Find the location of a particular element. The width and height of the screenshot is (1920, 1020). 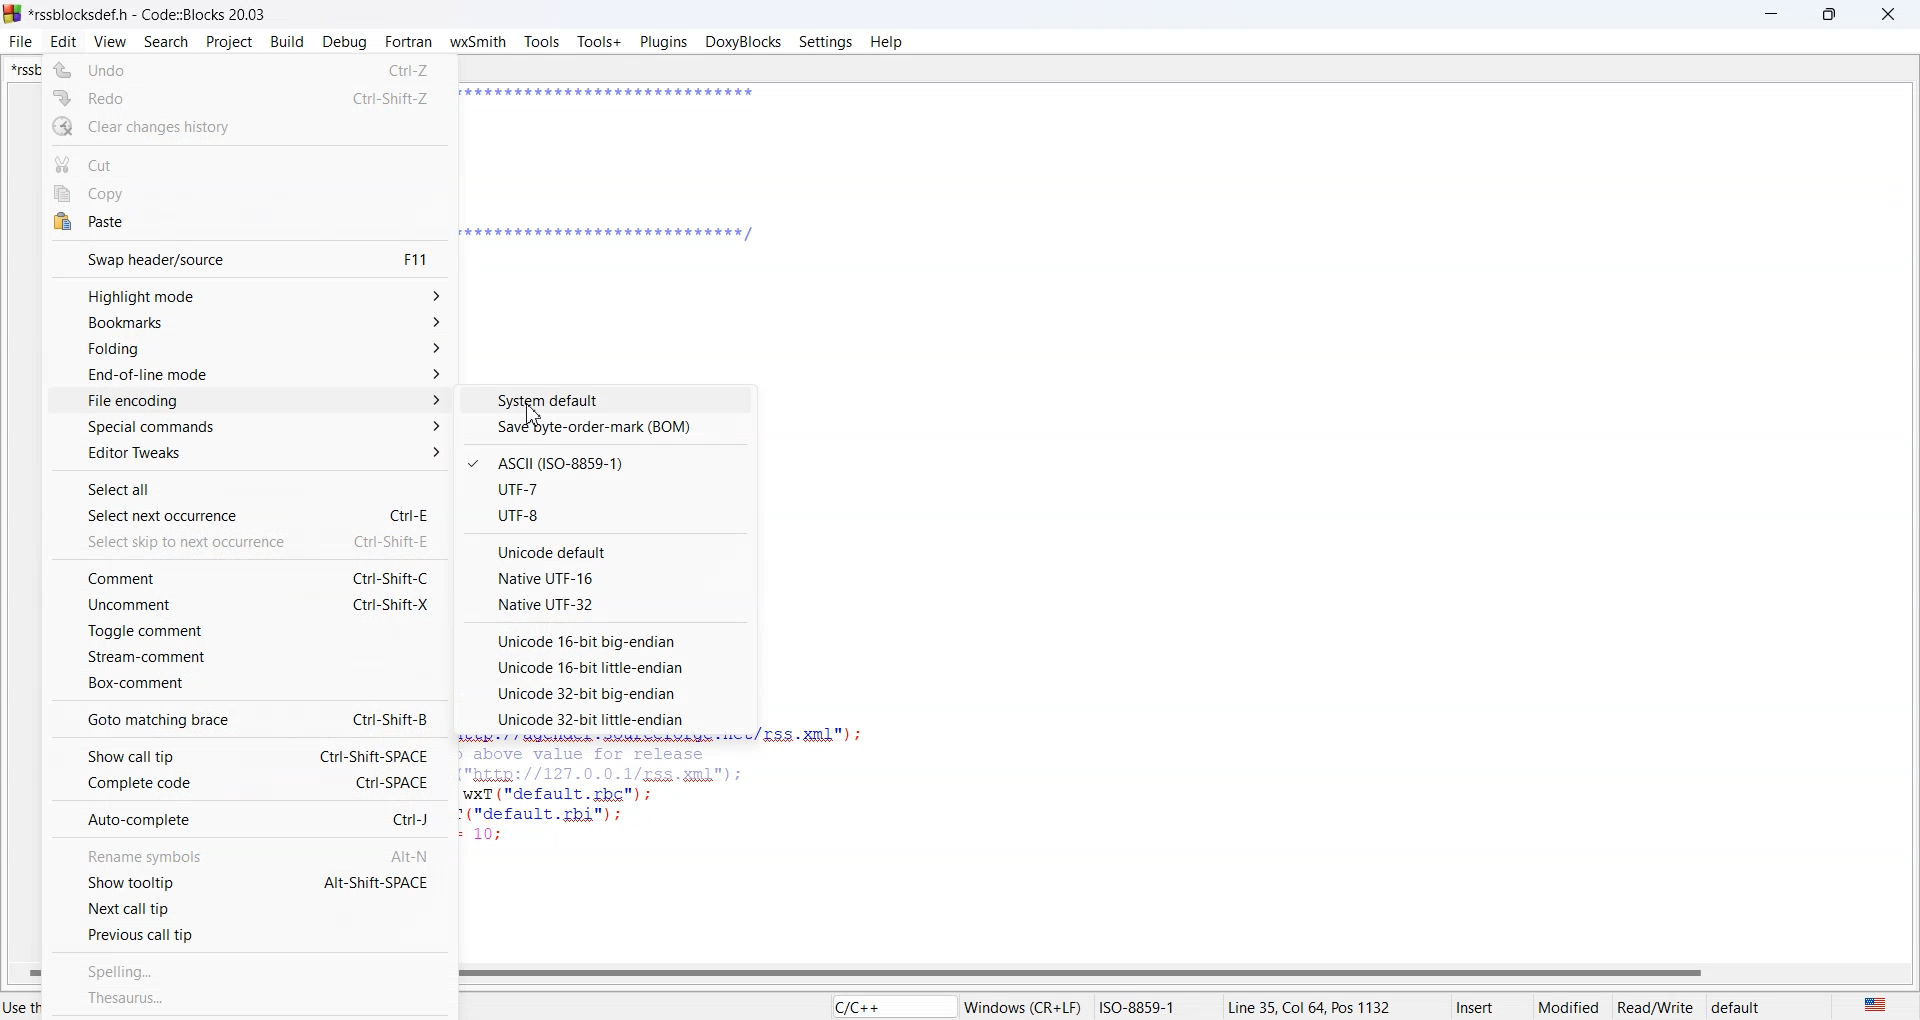

book Marks is located at coordinates (253, 324).